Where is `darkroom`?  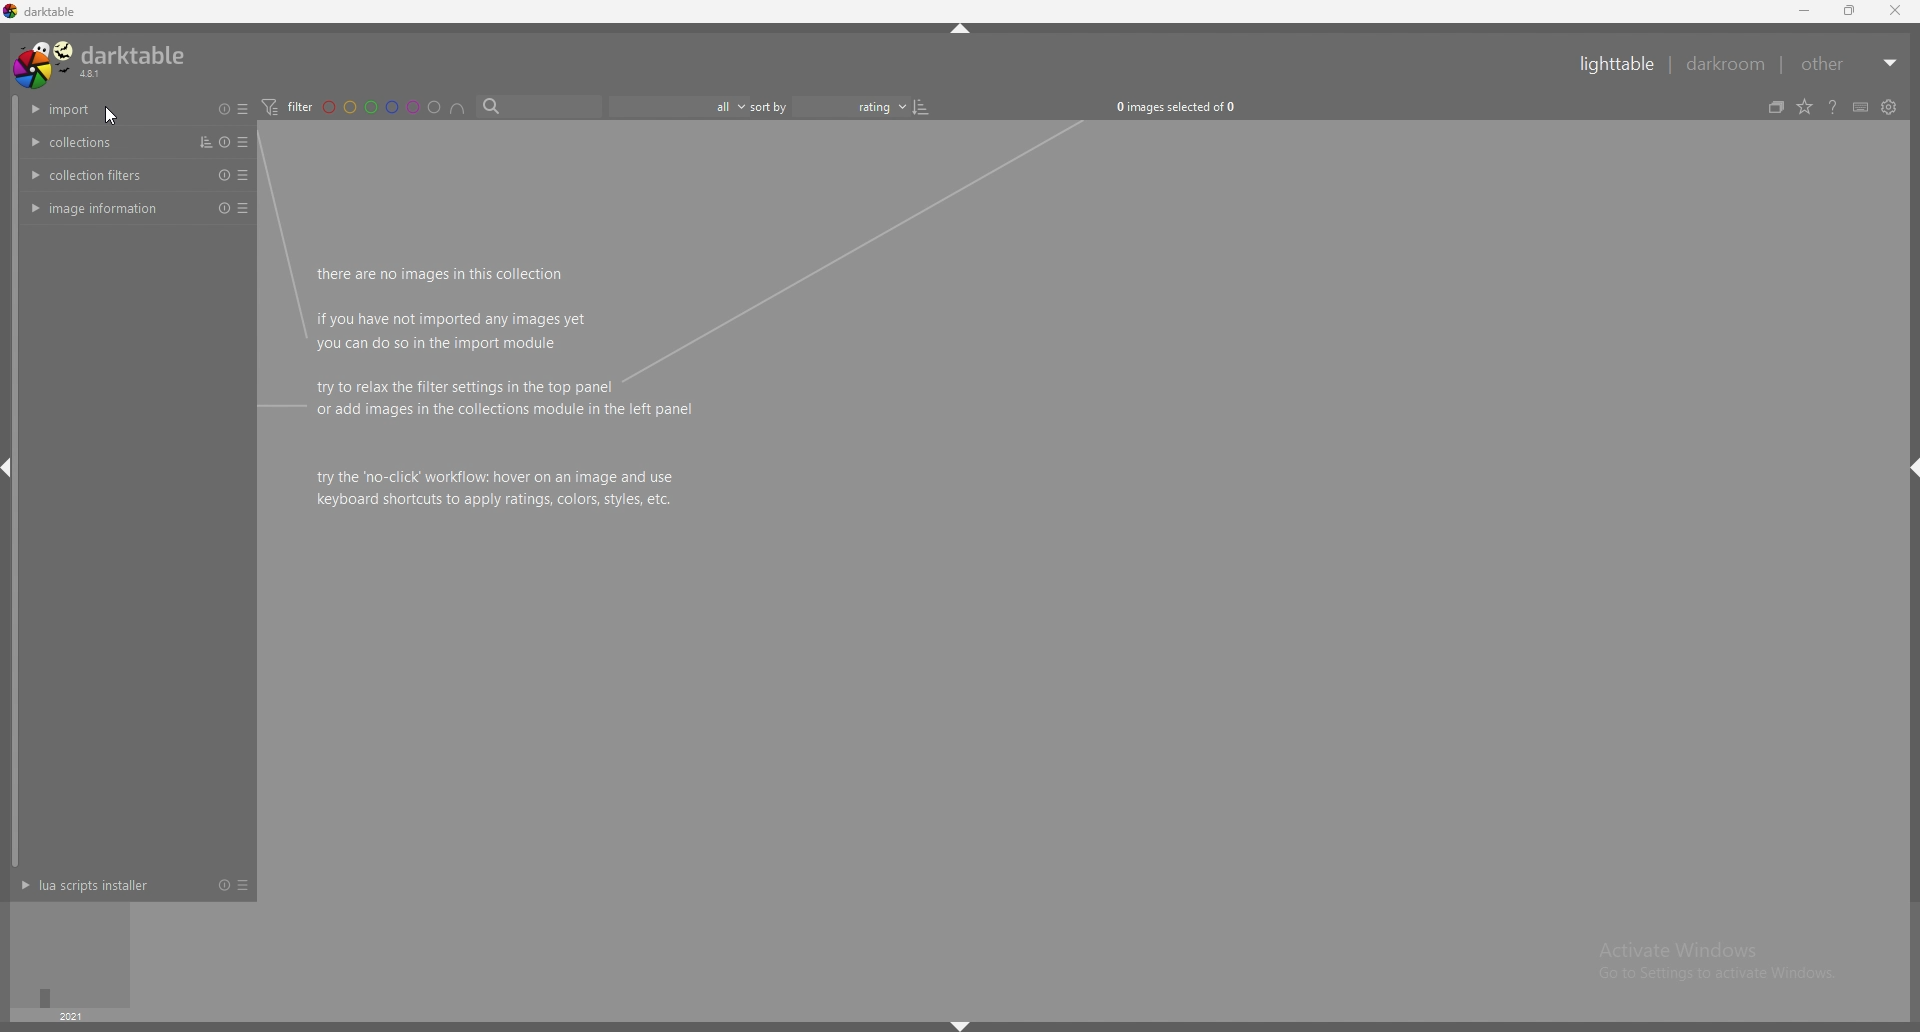
darkroom is located at coordinates (1727, 63).